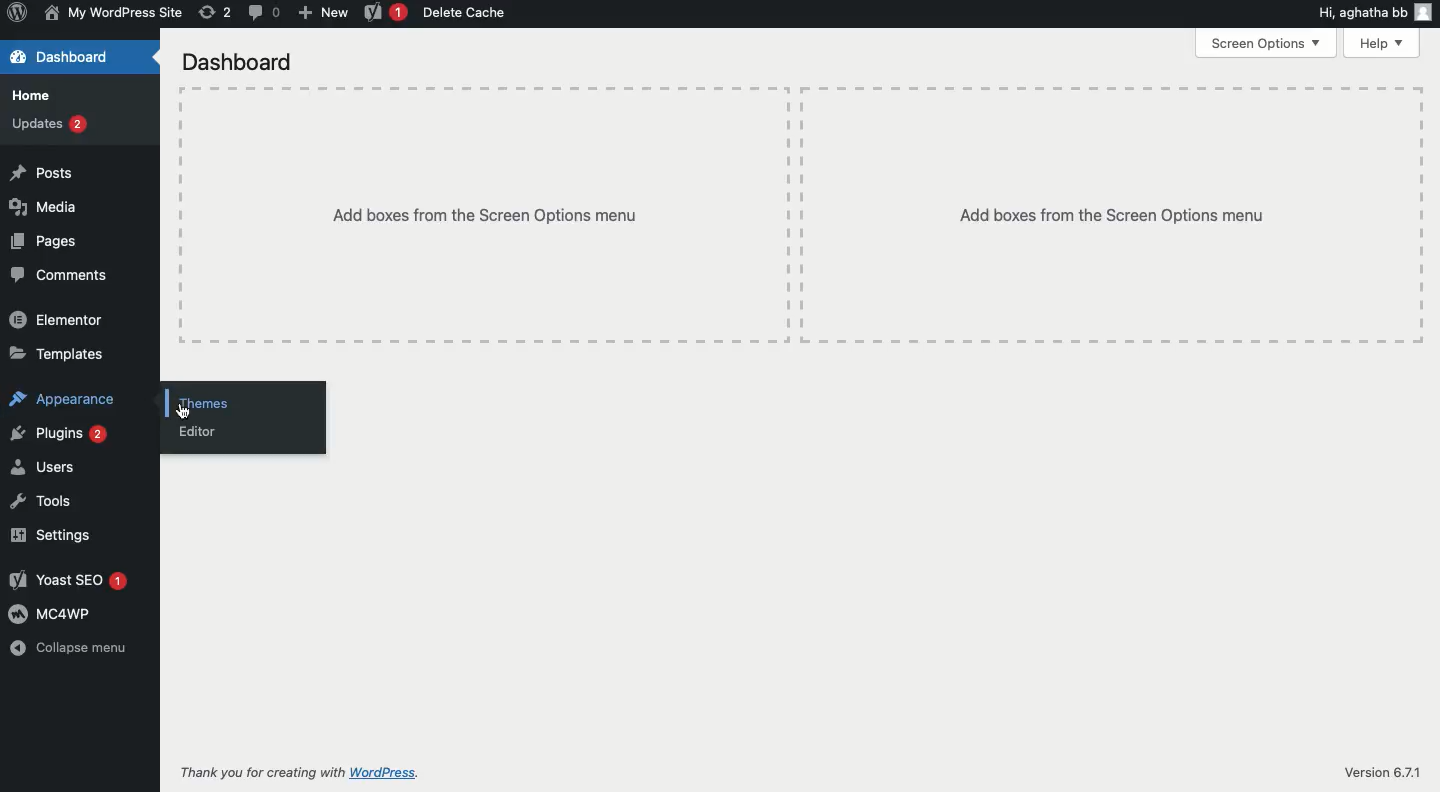 The height and width of the screenshot is (792, 1440). I want to click on Version 6.71, so click(1382, 774).